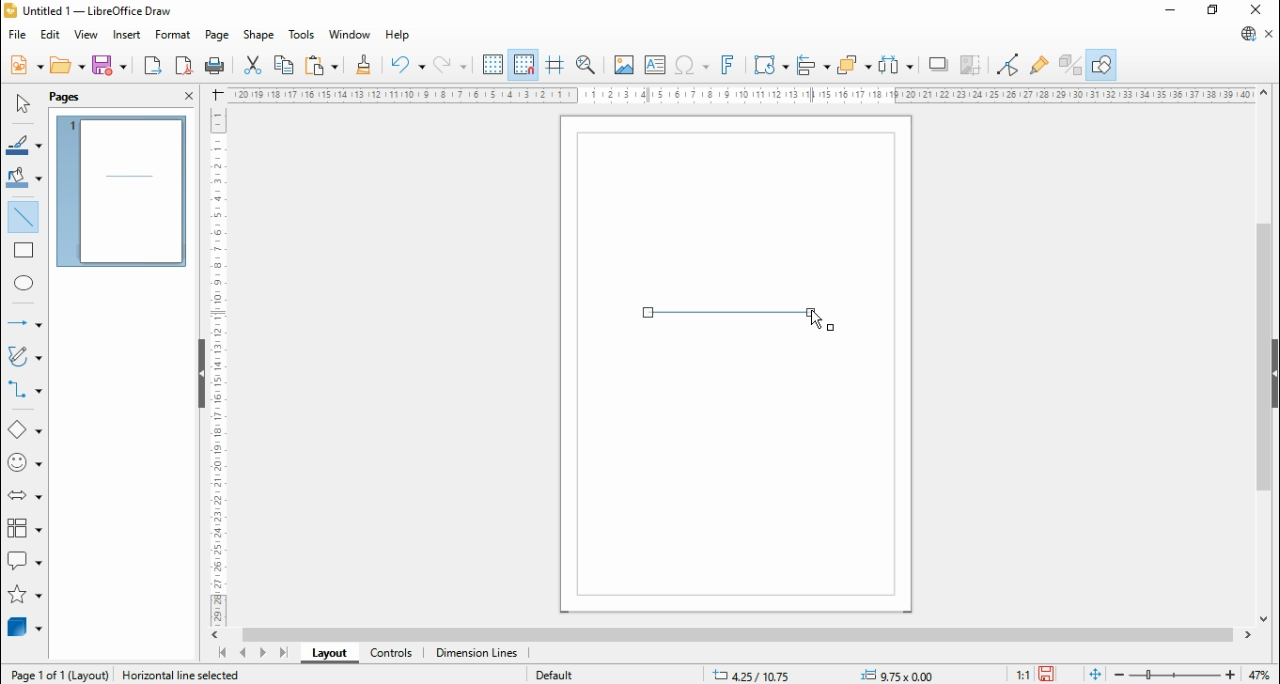 The width and height of the screenshot is (1280, 684). Describe the element at coordinates (554, 63) in the screenshot. I see `helplines while moving` at that location.